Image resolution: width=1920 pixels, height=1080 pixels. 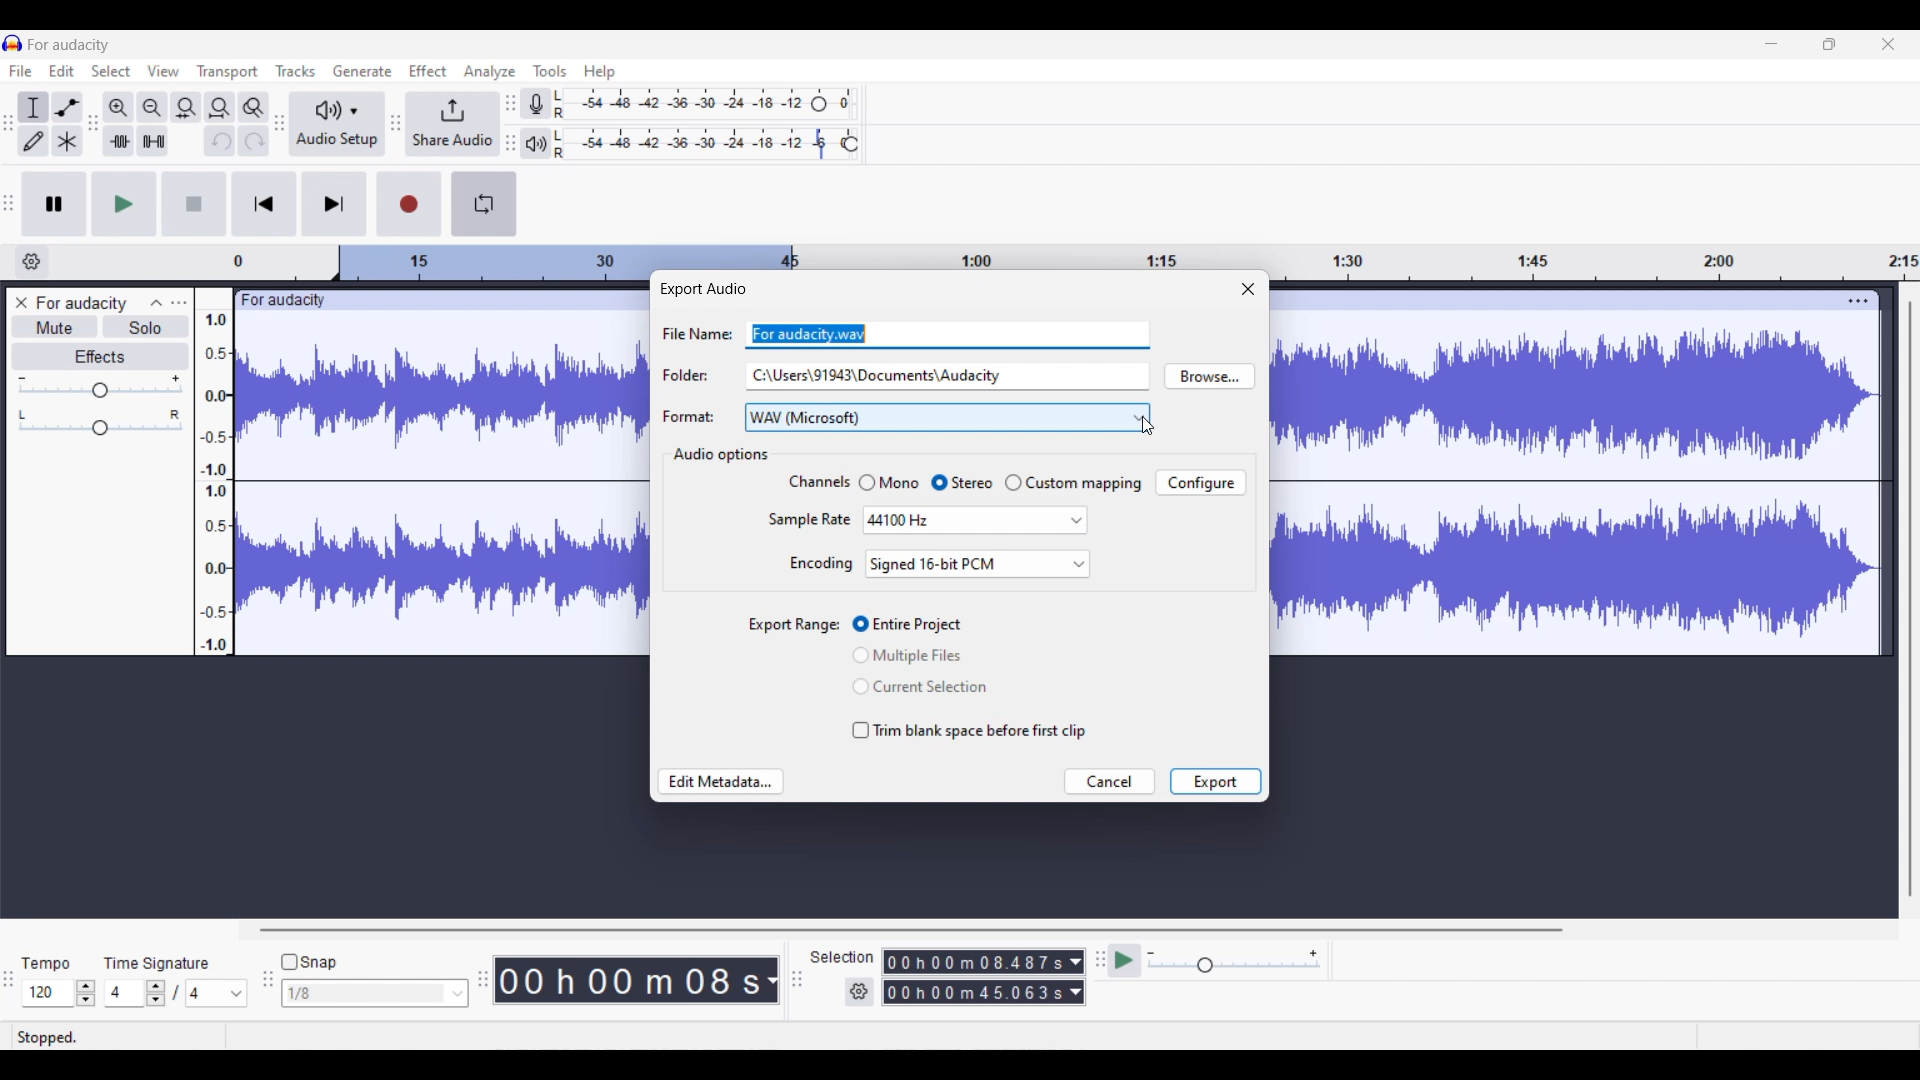 I want to click on Selection tool, so click(x=32, y=109).